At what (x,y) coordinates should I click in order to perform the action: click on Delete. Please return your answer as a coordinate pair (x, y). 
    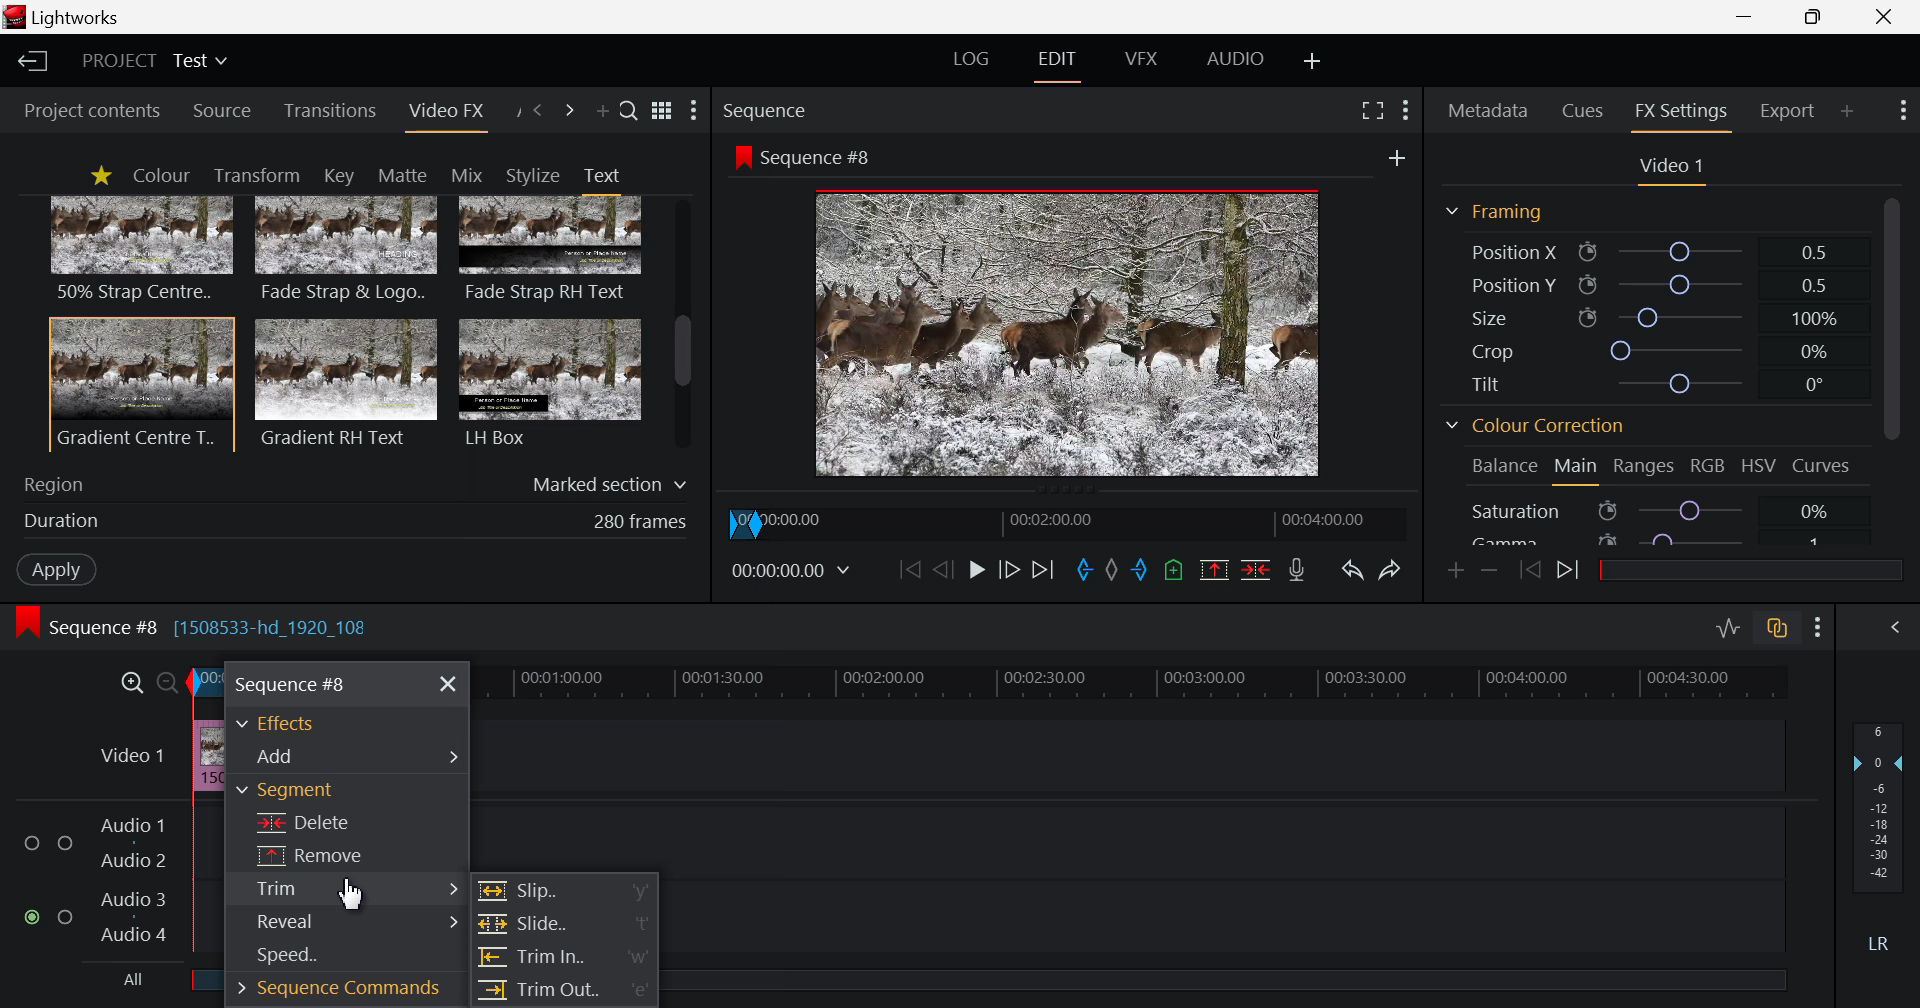
    Looking at the image, I should click on (347, 820).